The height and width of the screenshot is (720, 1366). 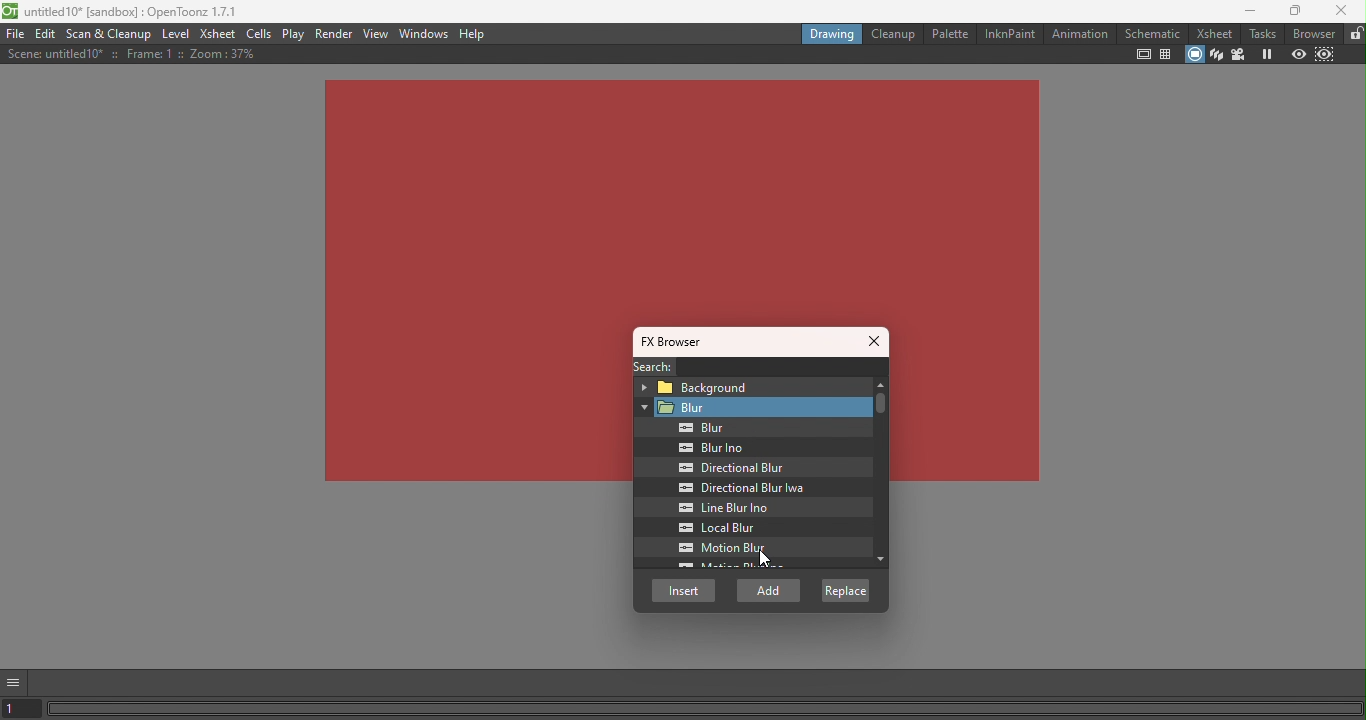 What do you see at coordinates (735, 488) in the screenshot?
I see `Directional blur Iwa` at bounding box center [735, 488].